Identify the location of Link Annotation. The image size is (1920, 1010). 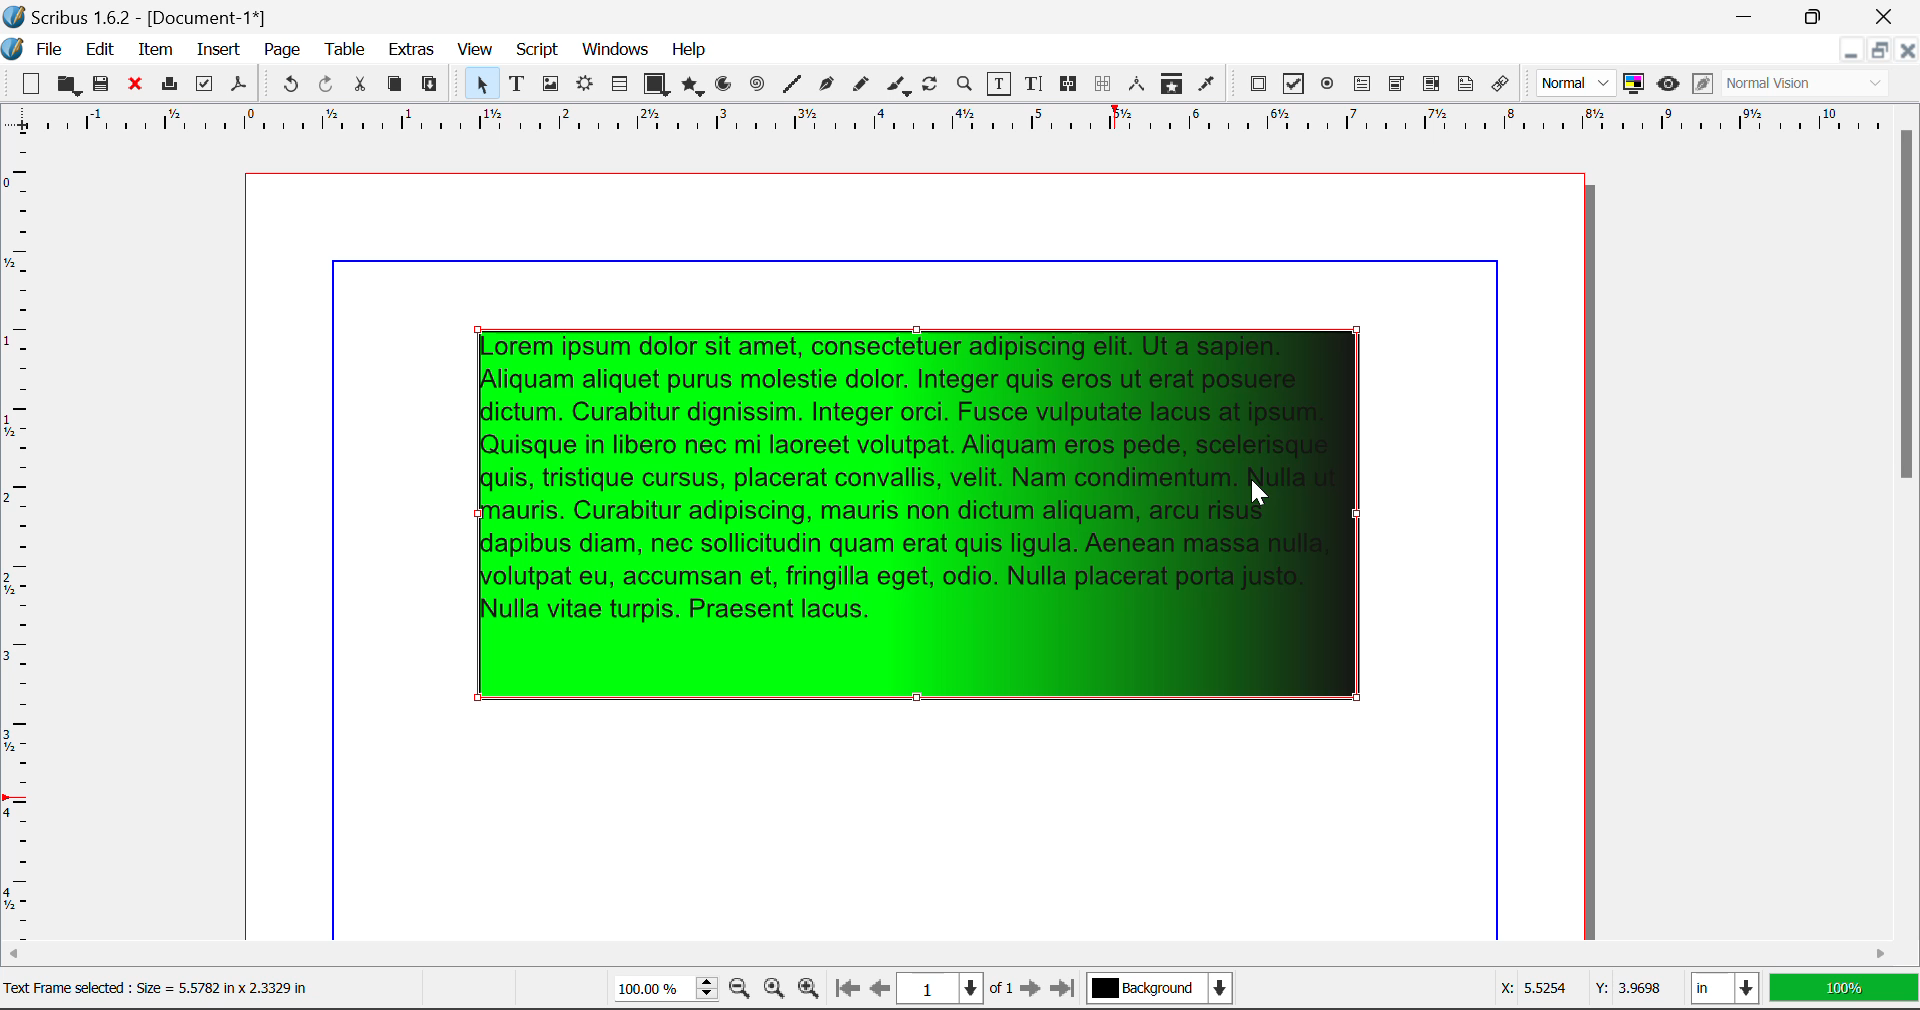
(1505, 85).